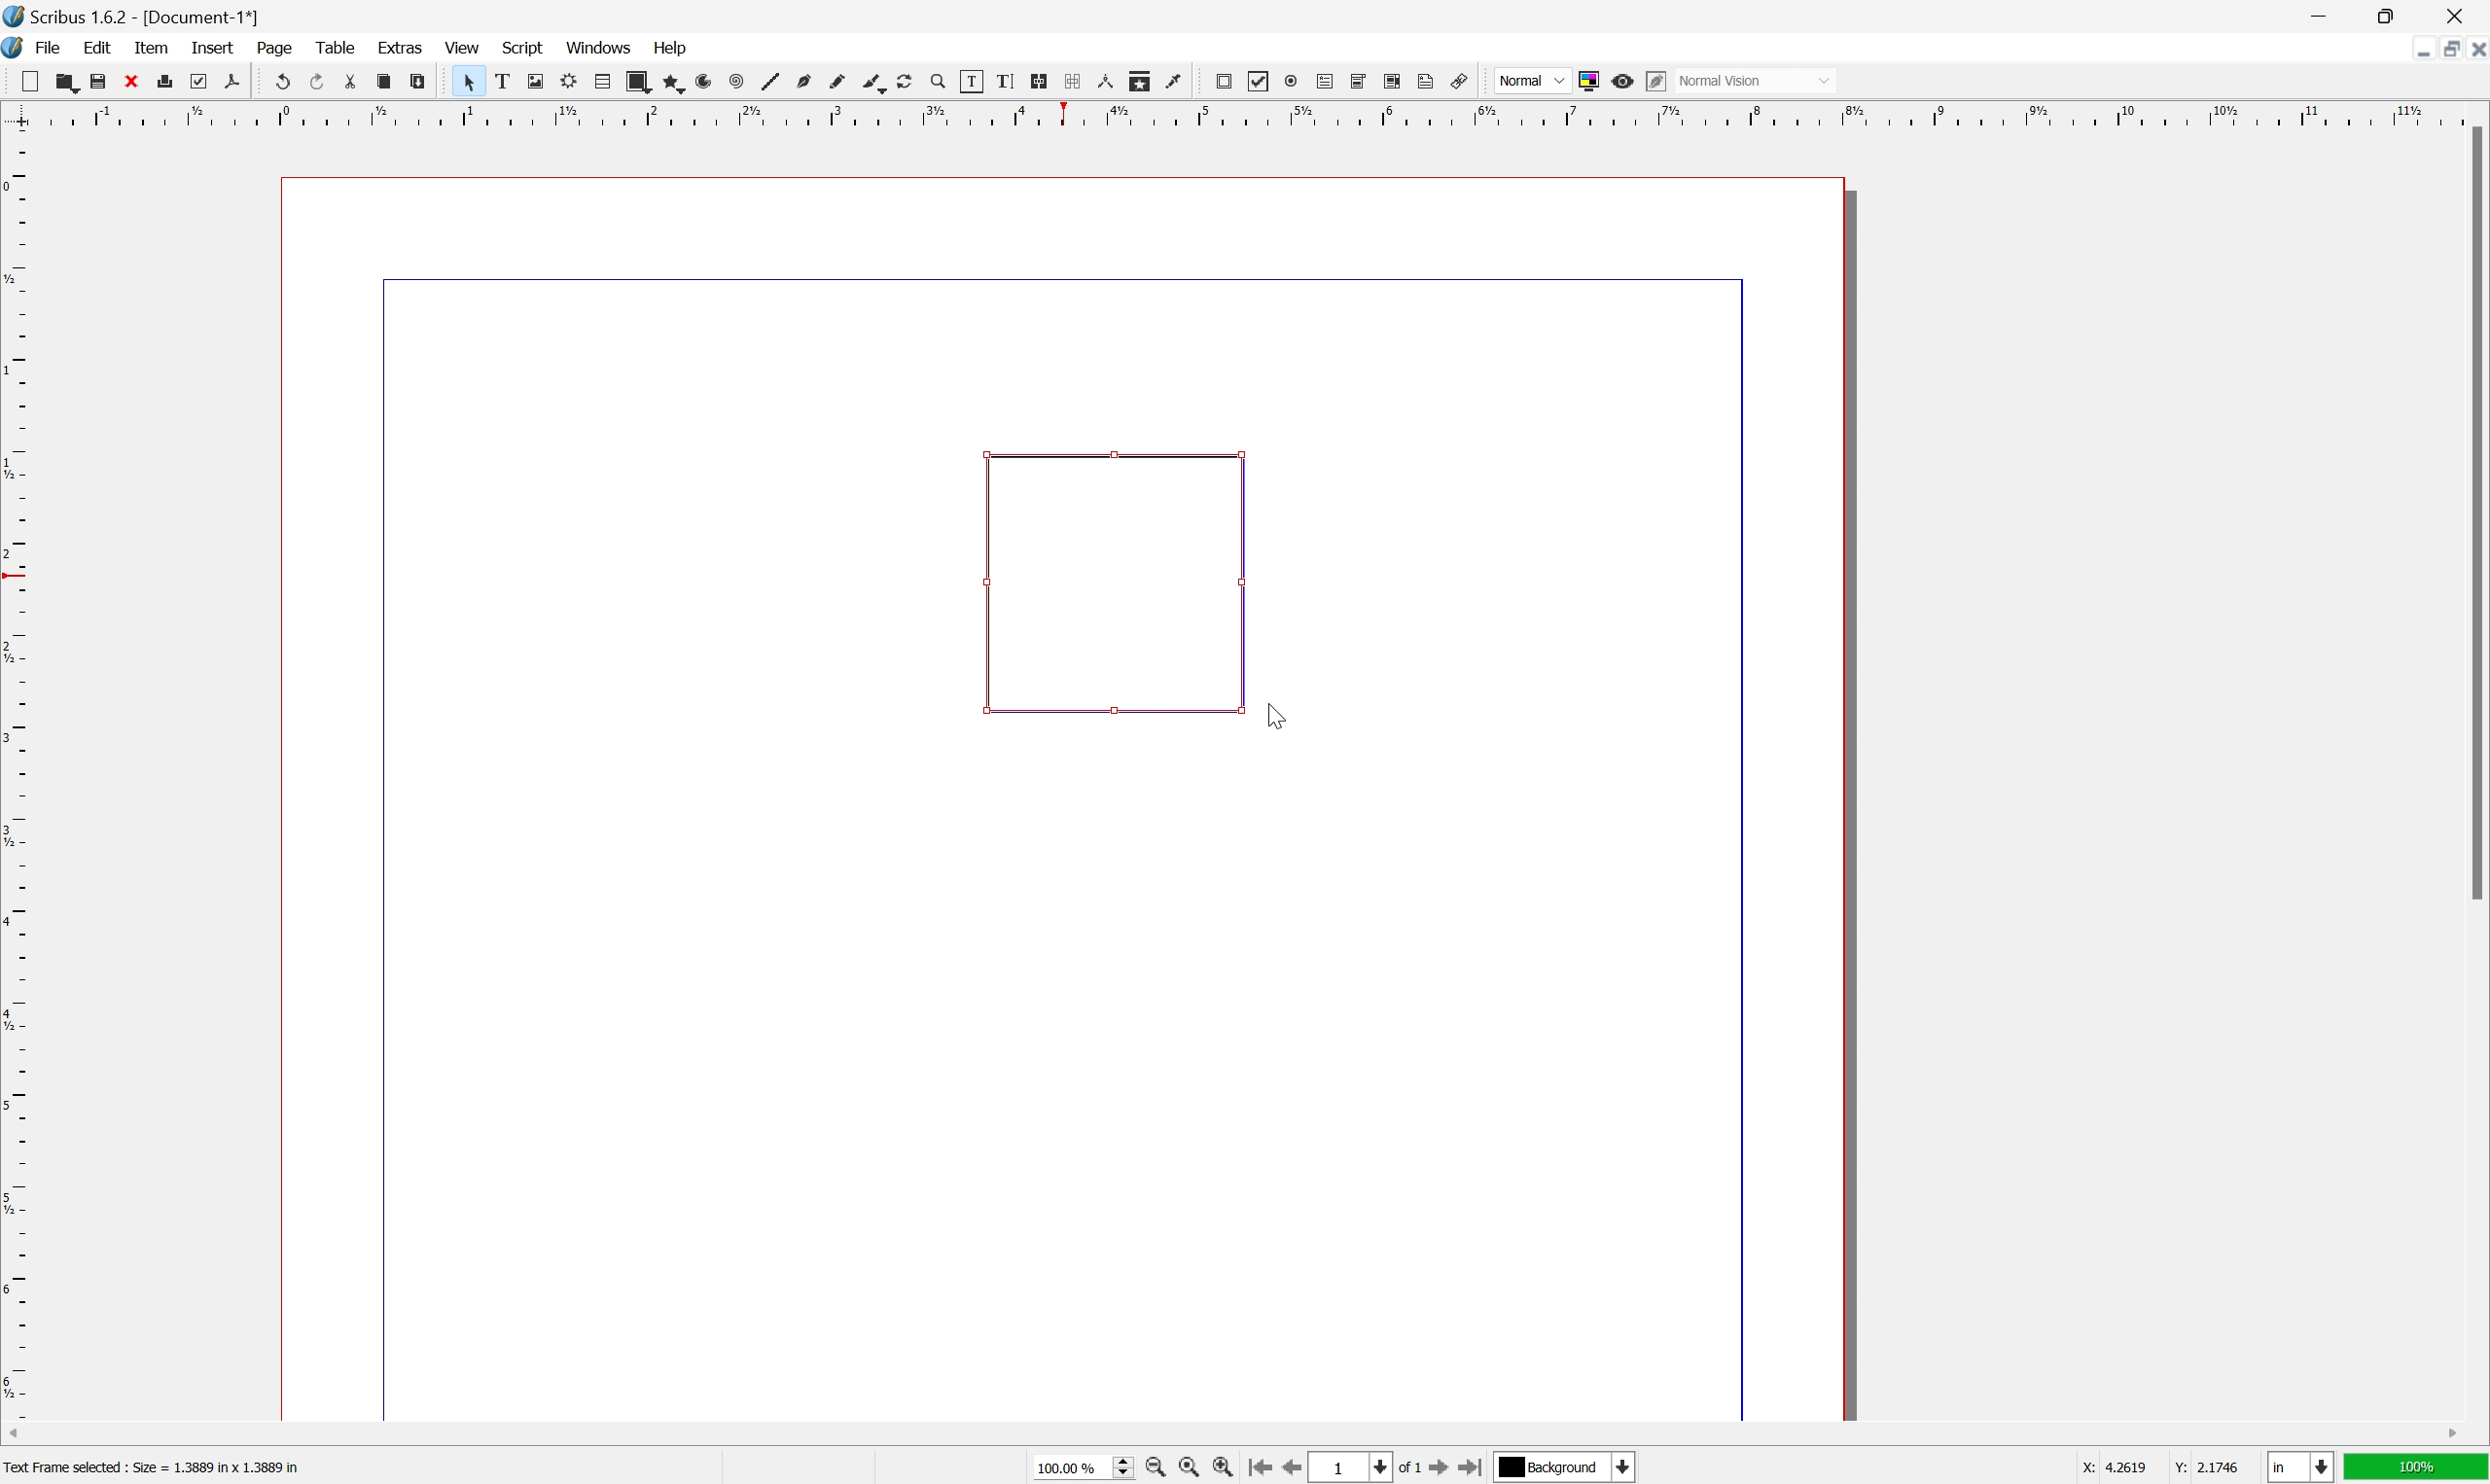 The height and width of the screenshot is (1484, 2490). Describe the element at coordinates (16, 773) in the screenshot. I see `ruler` at that location.